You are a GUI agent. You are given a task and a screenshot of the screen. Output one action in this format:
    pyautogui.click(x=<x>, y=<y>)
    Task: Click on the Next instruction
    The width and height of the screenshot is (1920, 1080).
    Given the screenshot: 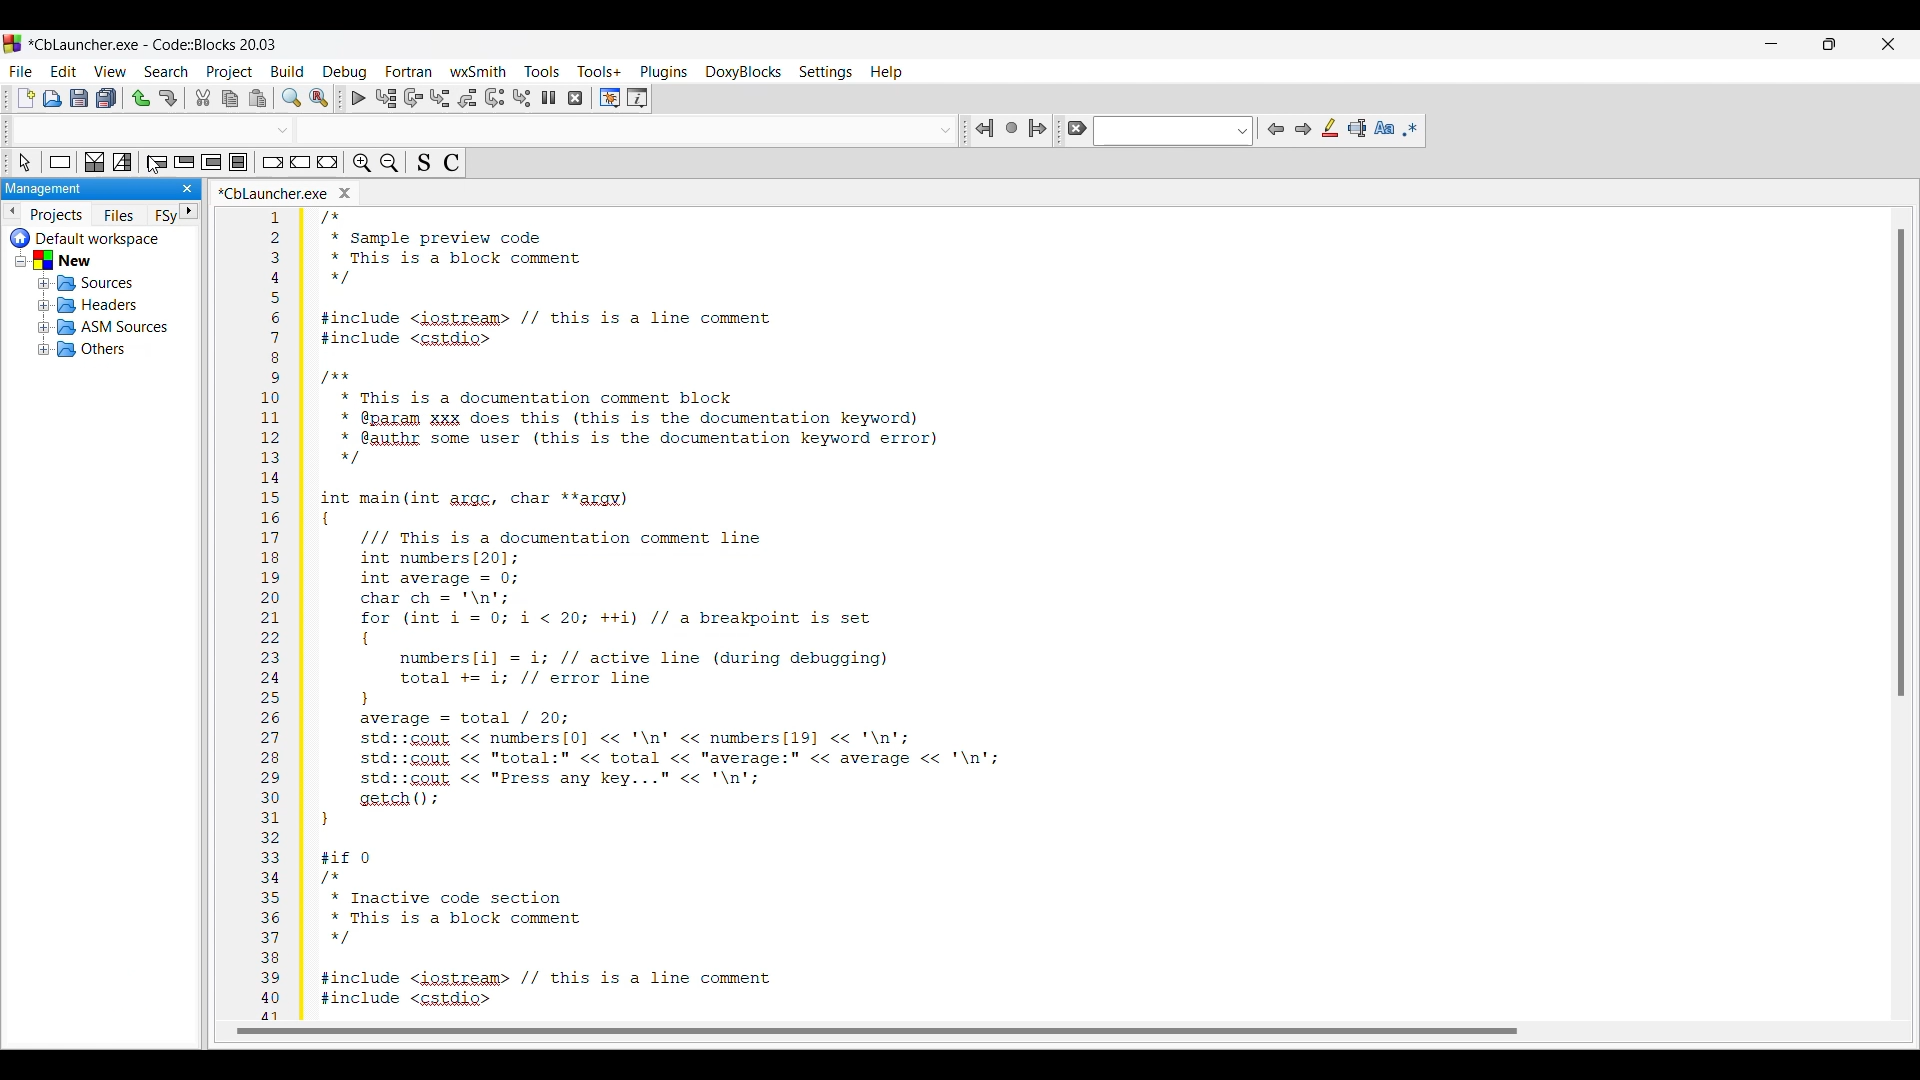 What is the action you would take?
    pyautogui.click(x=495, y=98)
    